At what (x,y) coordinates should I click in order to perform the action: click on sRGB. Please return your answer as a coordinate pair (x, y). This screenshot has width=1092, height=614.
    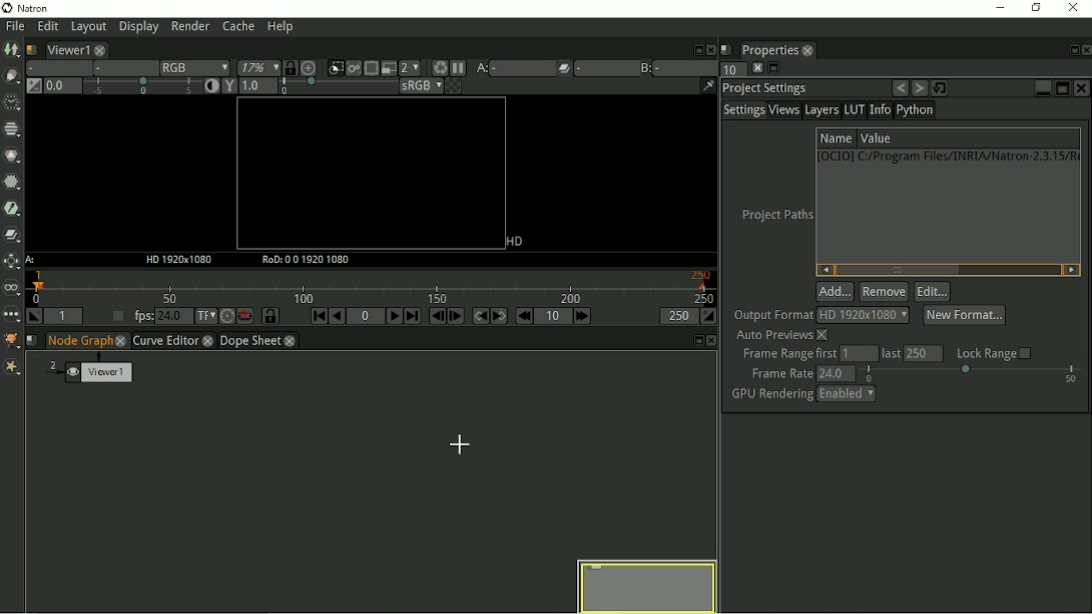
    Looking at the image, I should click on (409, 86).